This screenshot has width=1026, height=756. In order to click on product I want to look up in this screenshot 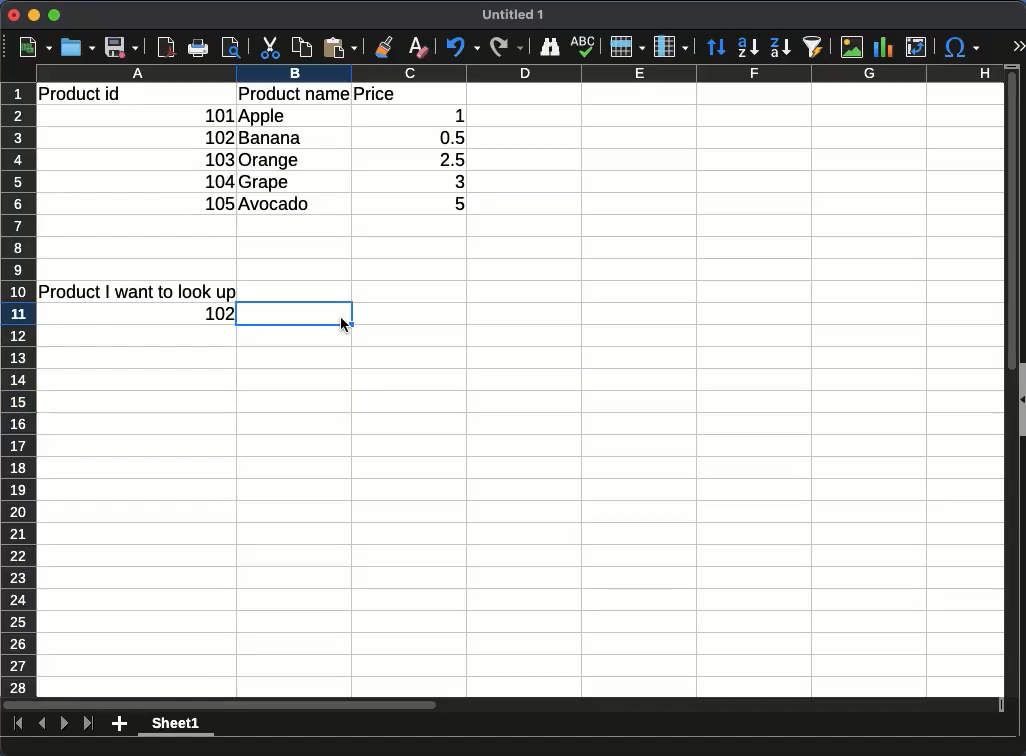, I will do `click(137, 292)`.